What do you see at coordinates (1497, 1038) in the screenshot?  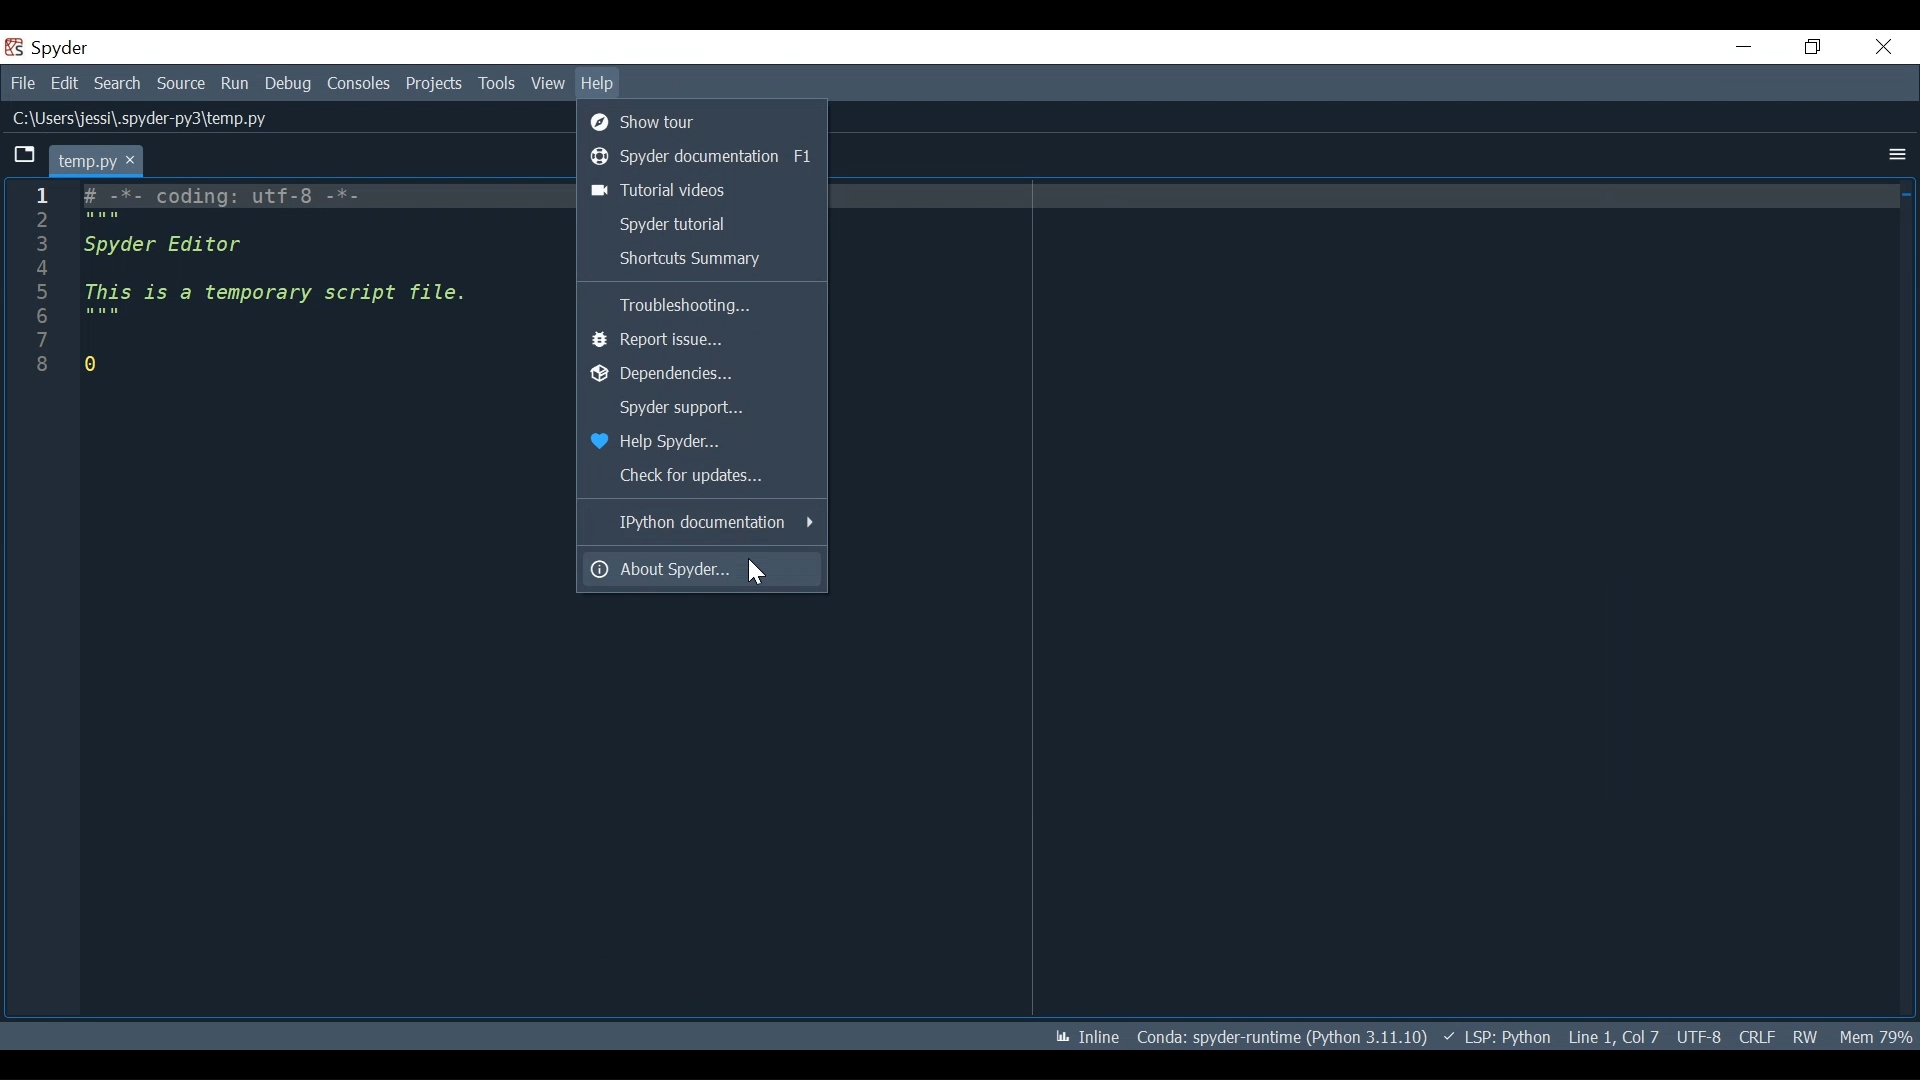 I see `LSP: Python` at bounding box center [1497, 1038].